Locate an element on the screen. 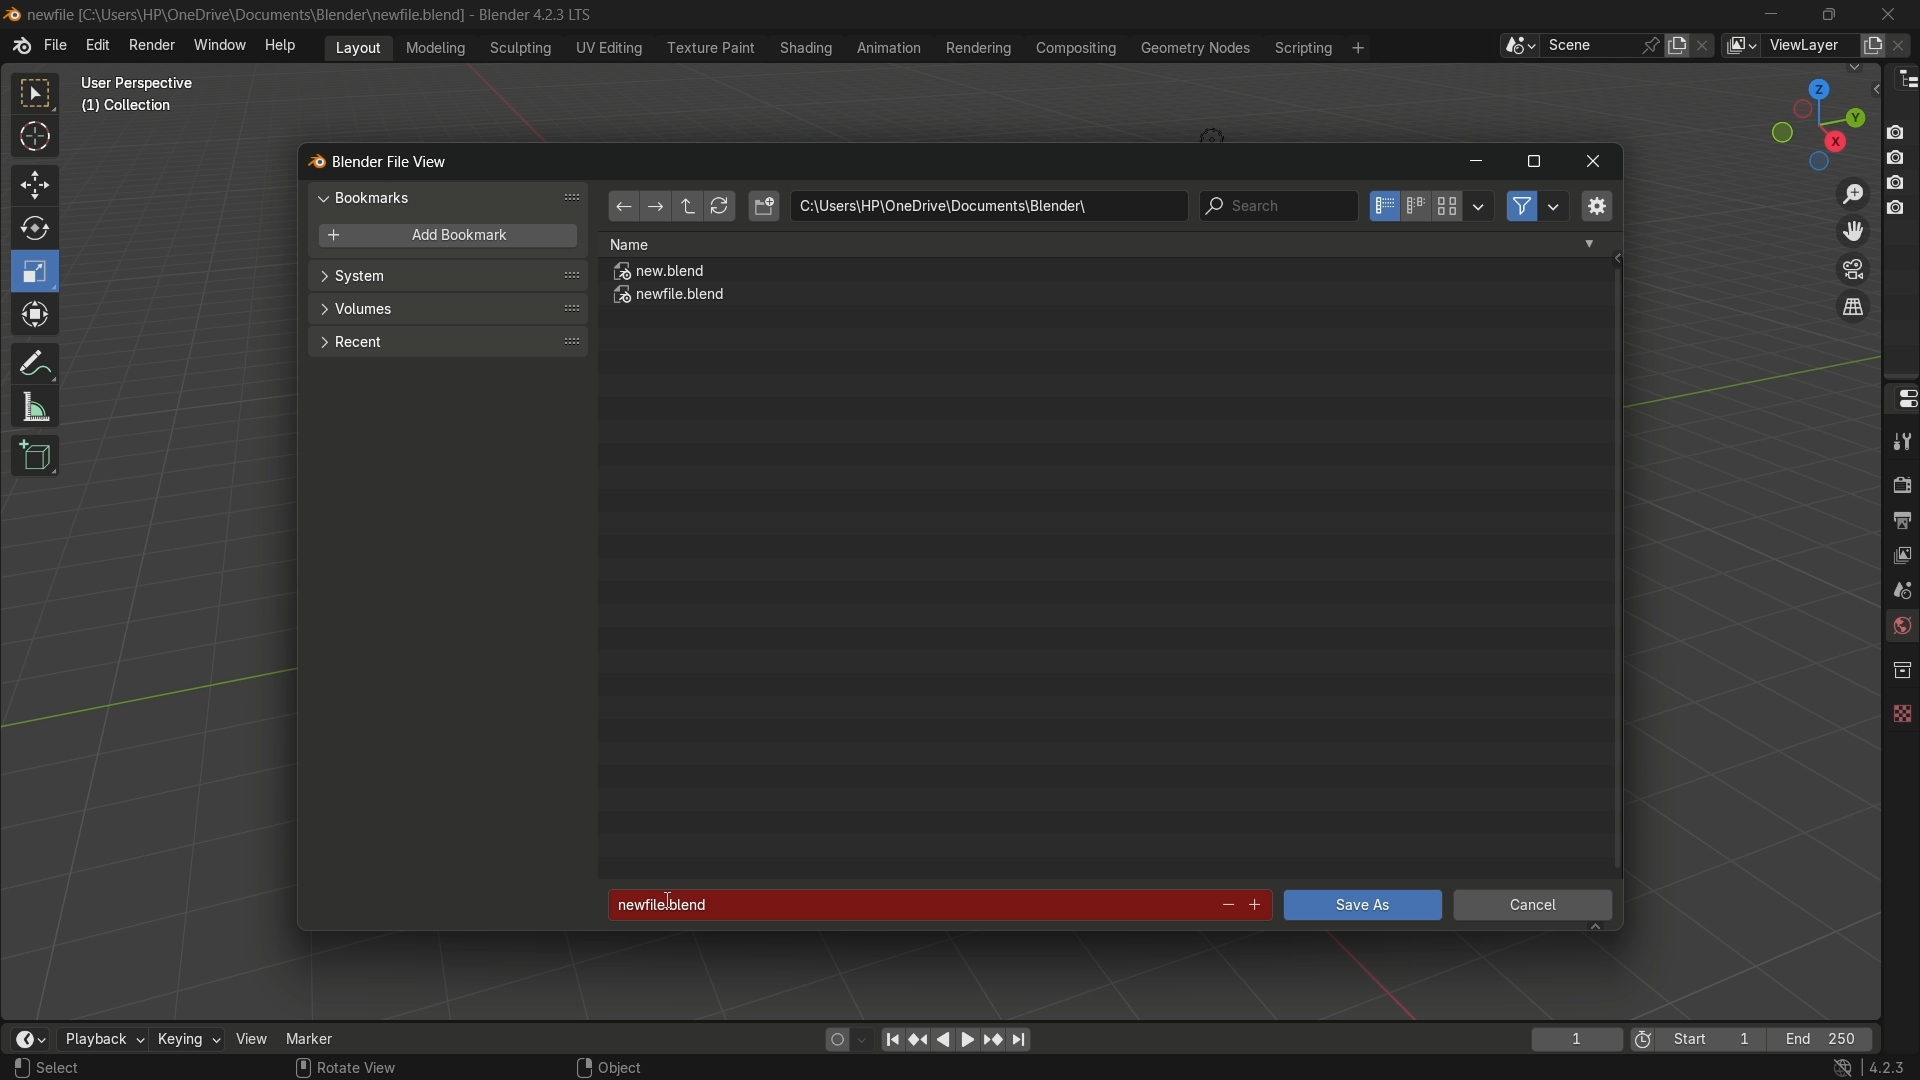 This screenshot has height=1080, width=1920. modeling menu is located at coordinates (437, 46).